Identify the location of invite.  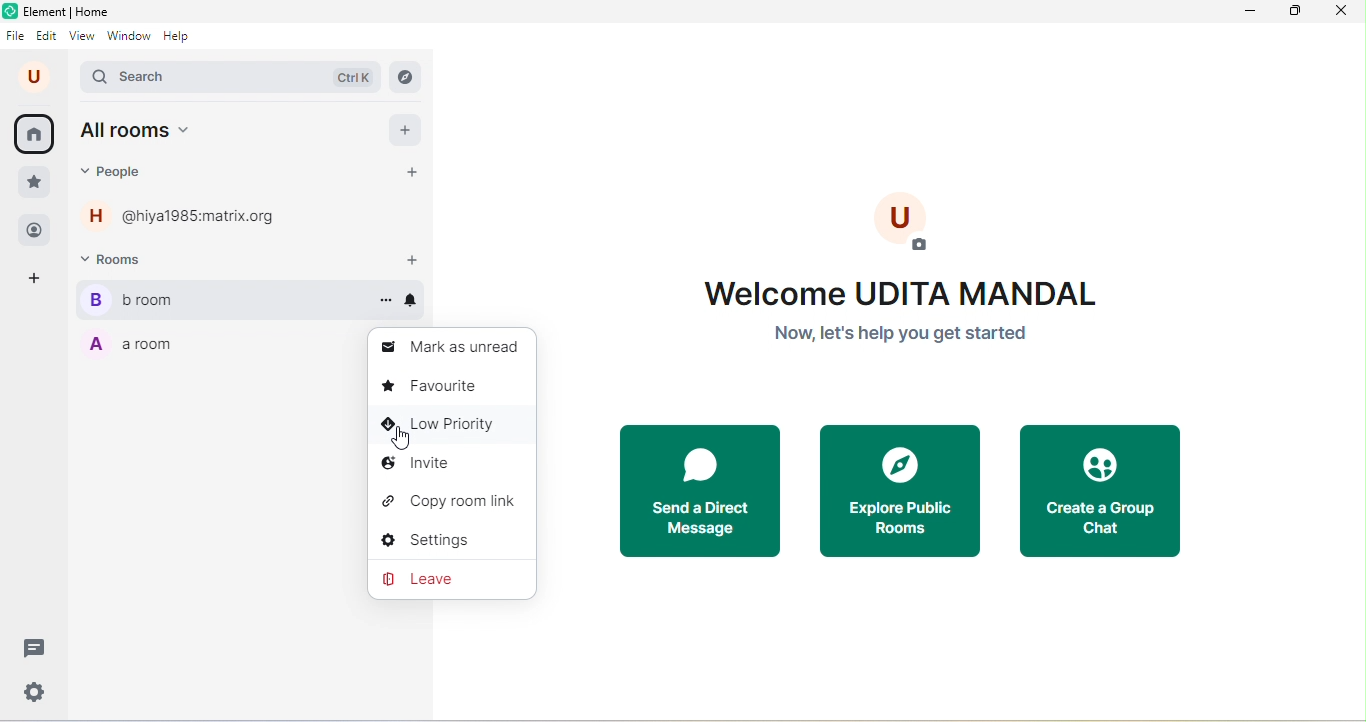
(427, 463).